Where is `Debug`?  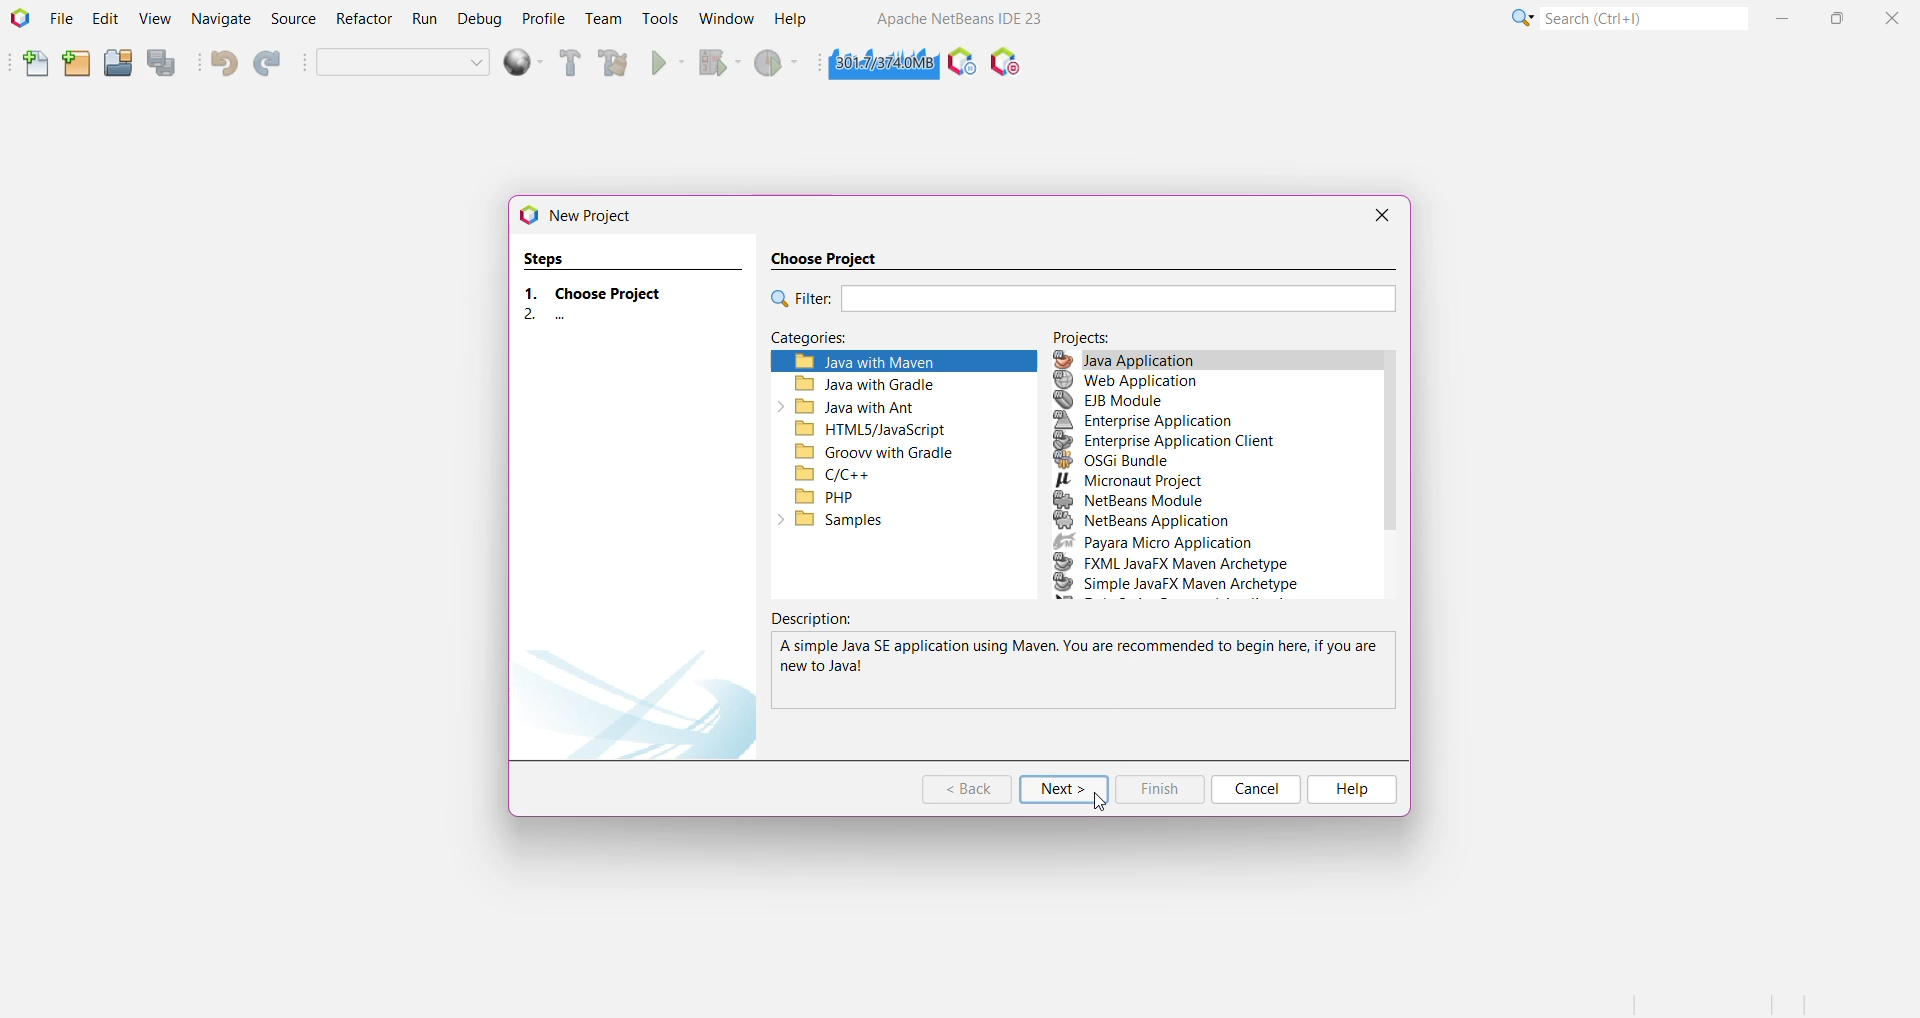
Debug is located at coordinates (479, 20).